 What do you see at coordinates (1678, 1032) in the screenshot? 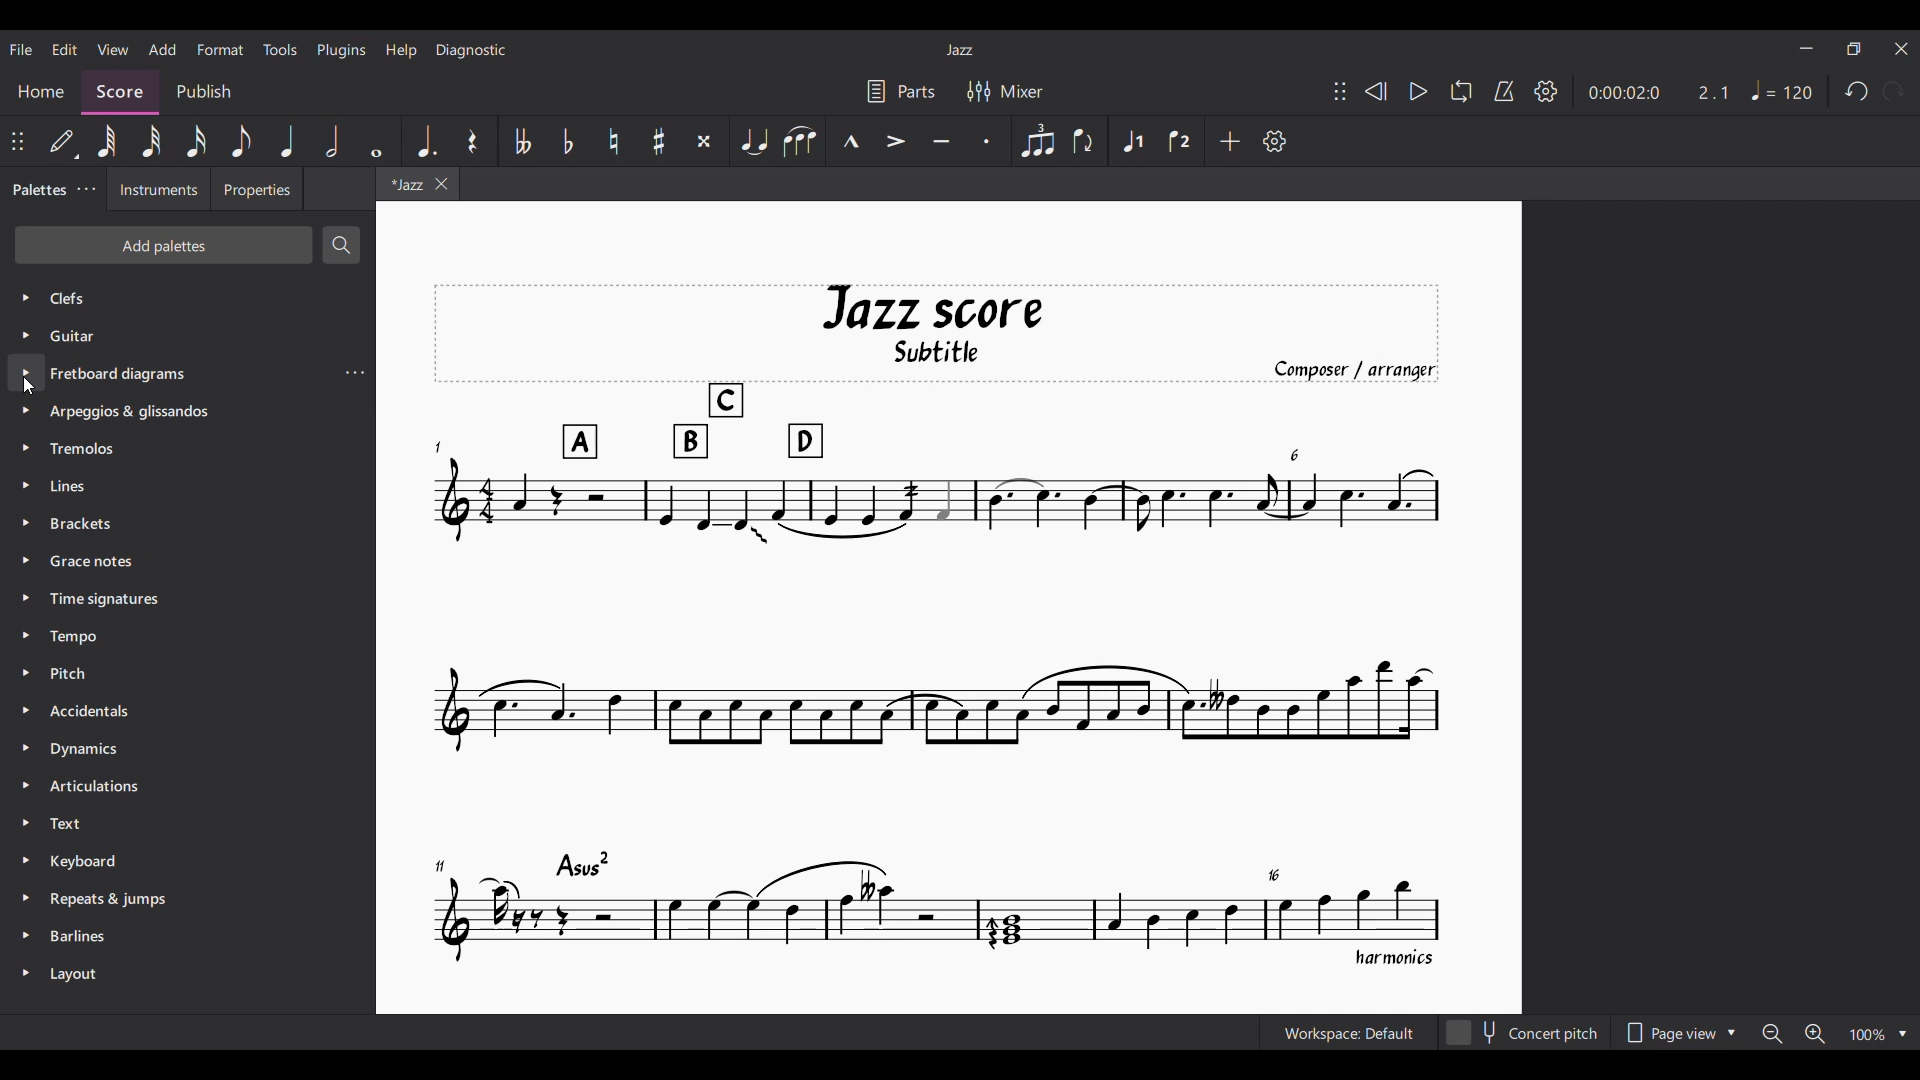
I see `Page view options` at bounding box center [1678, 1032].